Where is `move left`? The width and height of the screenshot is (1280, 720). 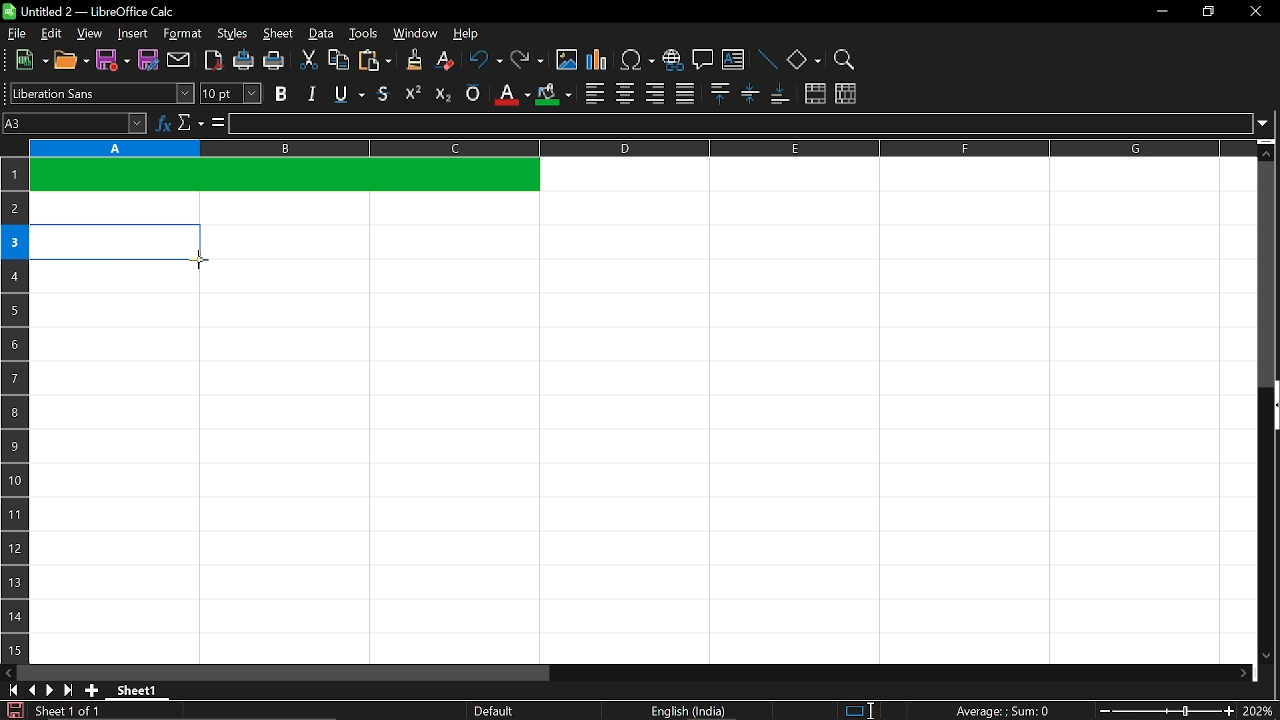 move left is located at coordinates (8, 673).